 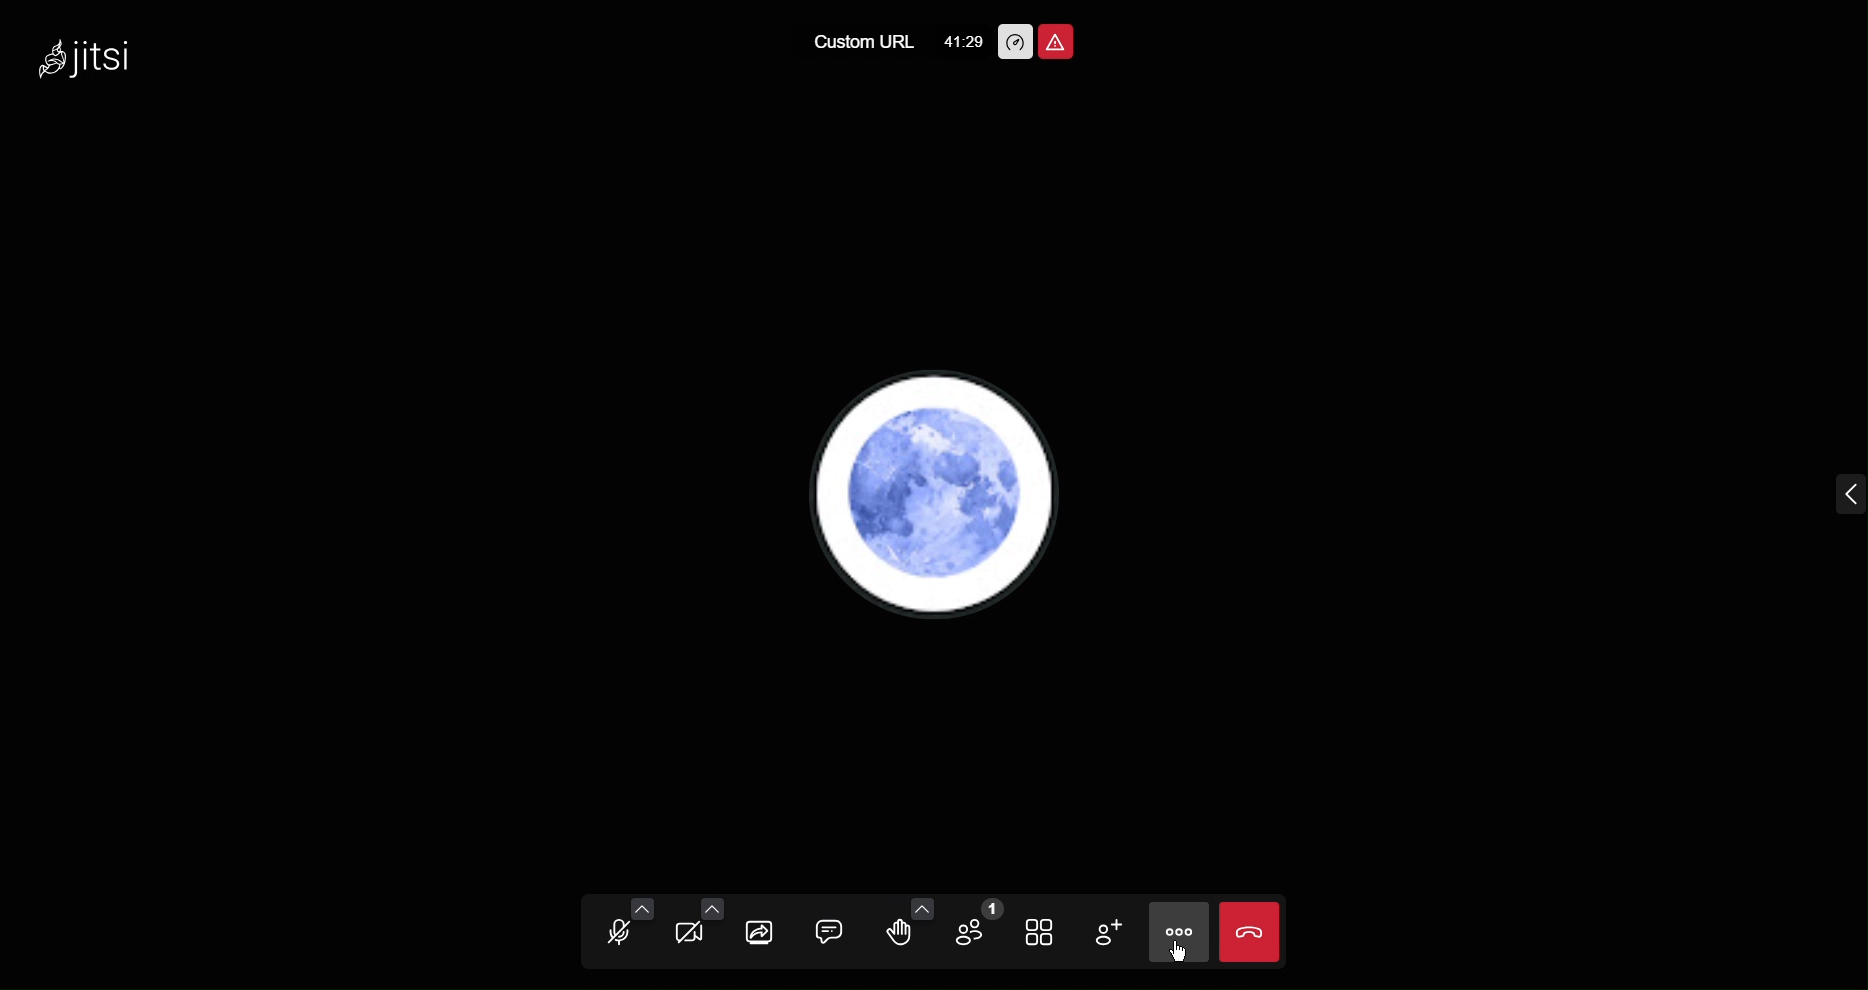 I want to click on Video, so click(x=695, y=929).